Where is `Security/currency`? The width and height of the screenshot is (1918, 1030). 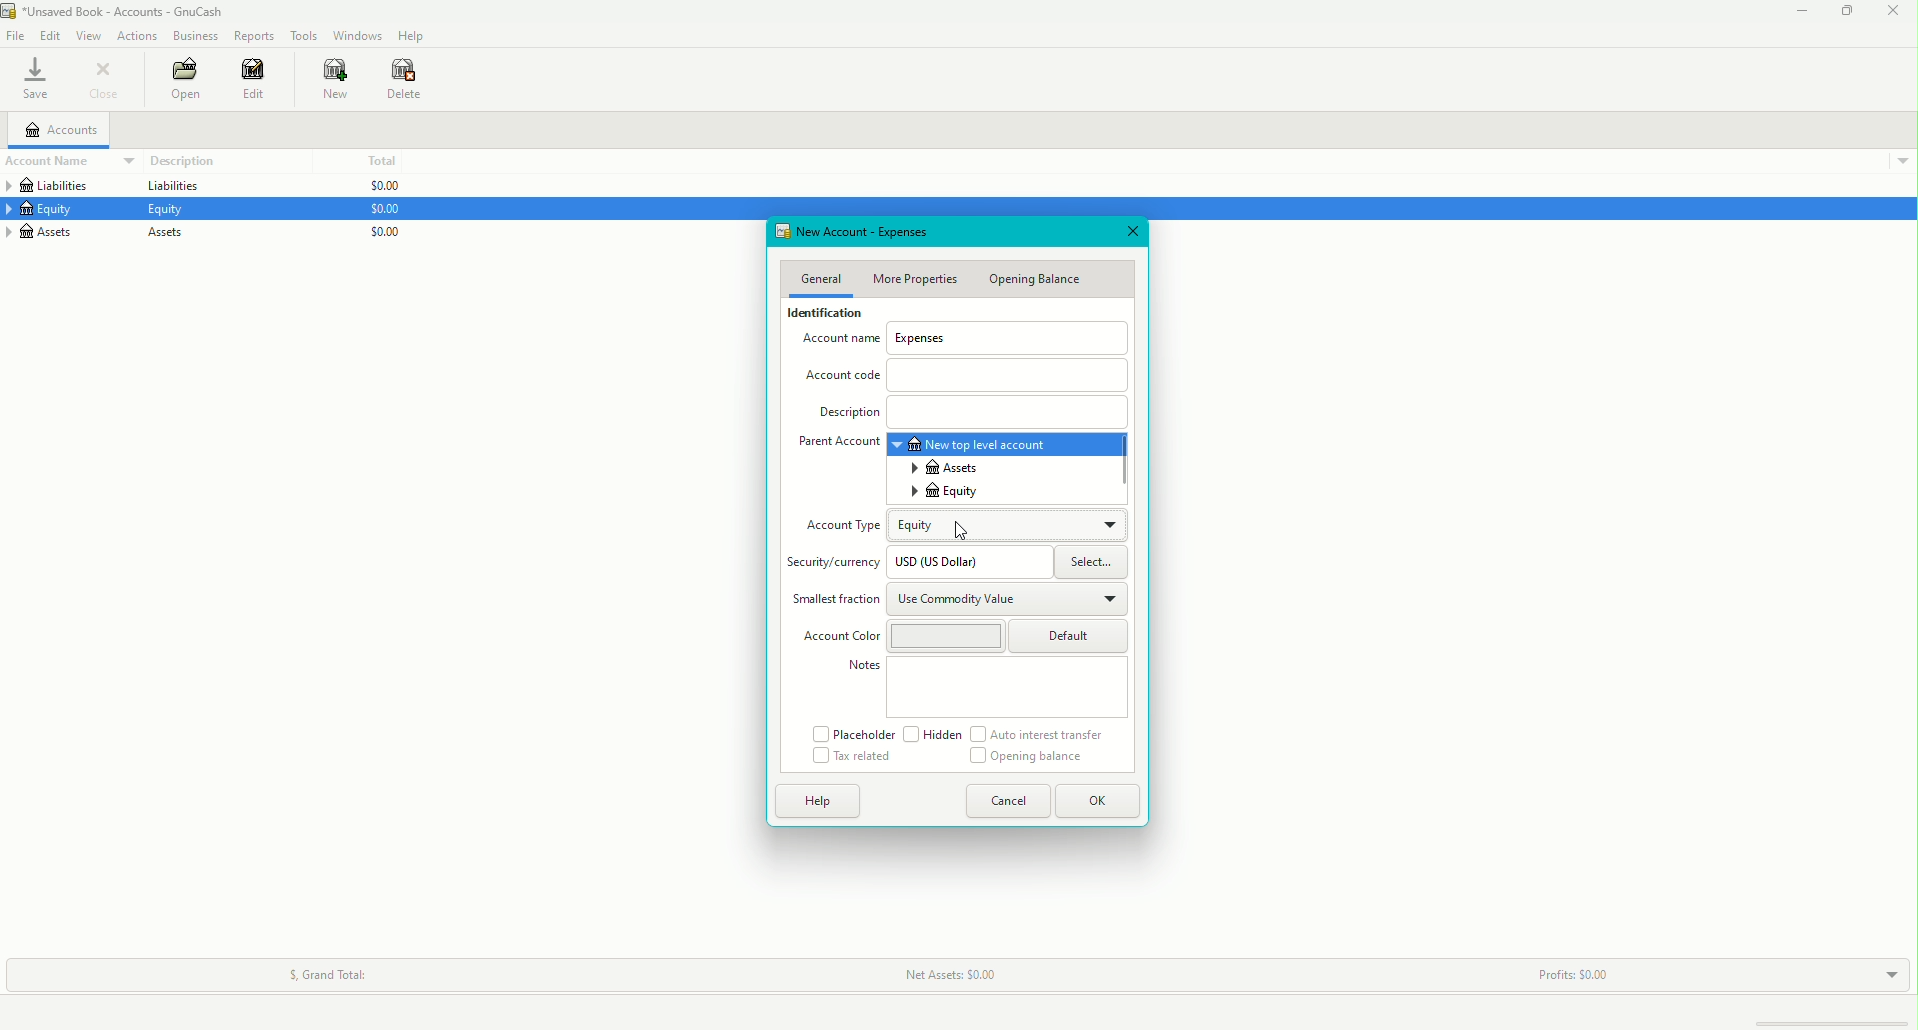
Security/currency is located at coordinates (836, 564).